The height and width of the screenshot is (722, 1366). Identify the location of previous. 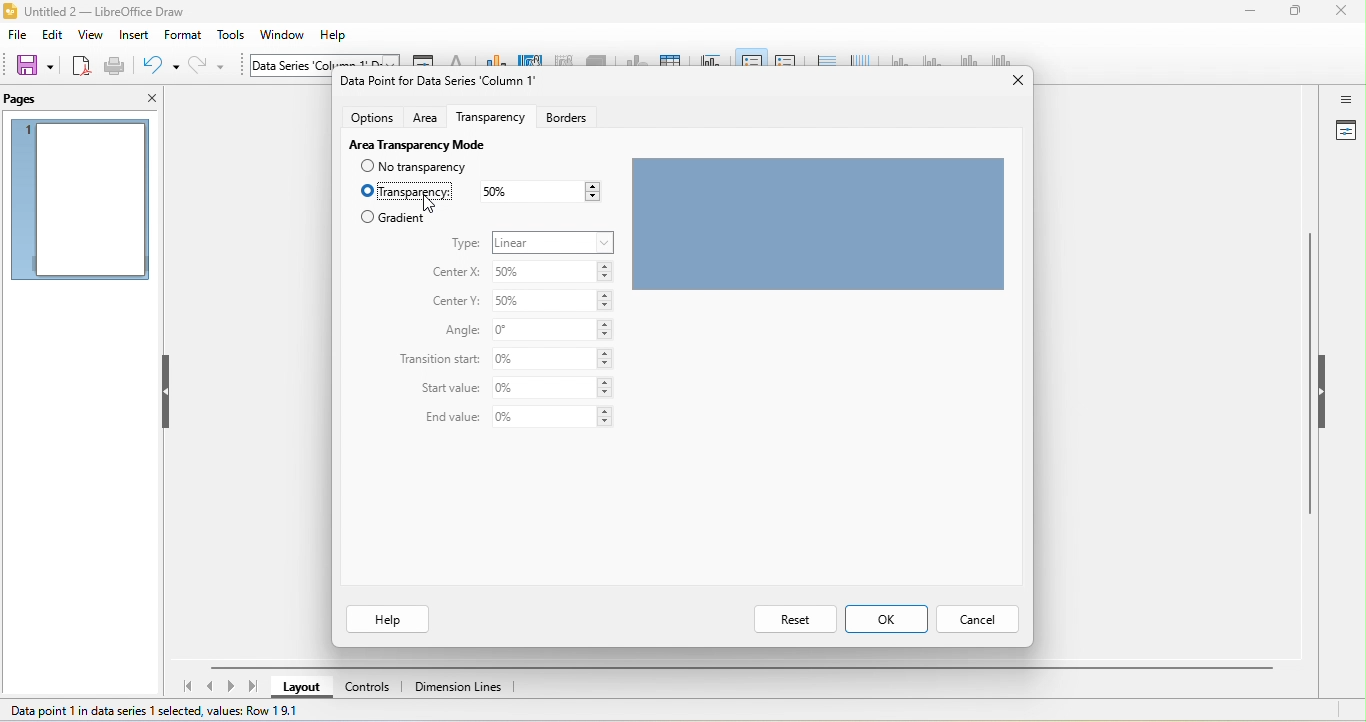
(213, 684).